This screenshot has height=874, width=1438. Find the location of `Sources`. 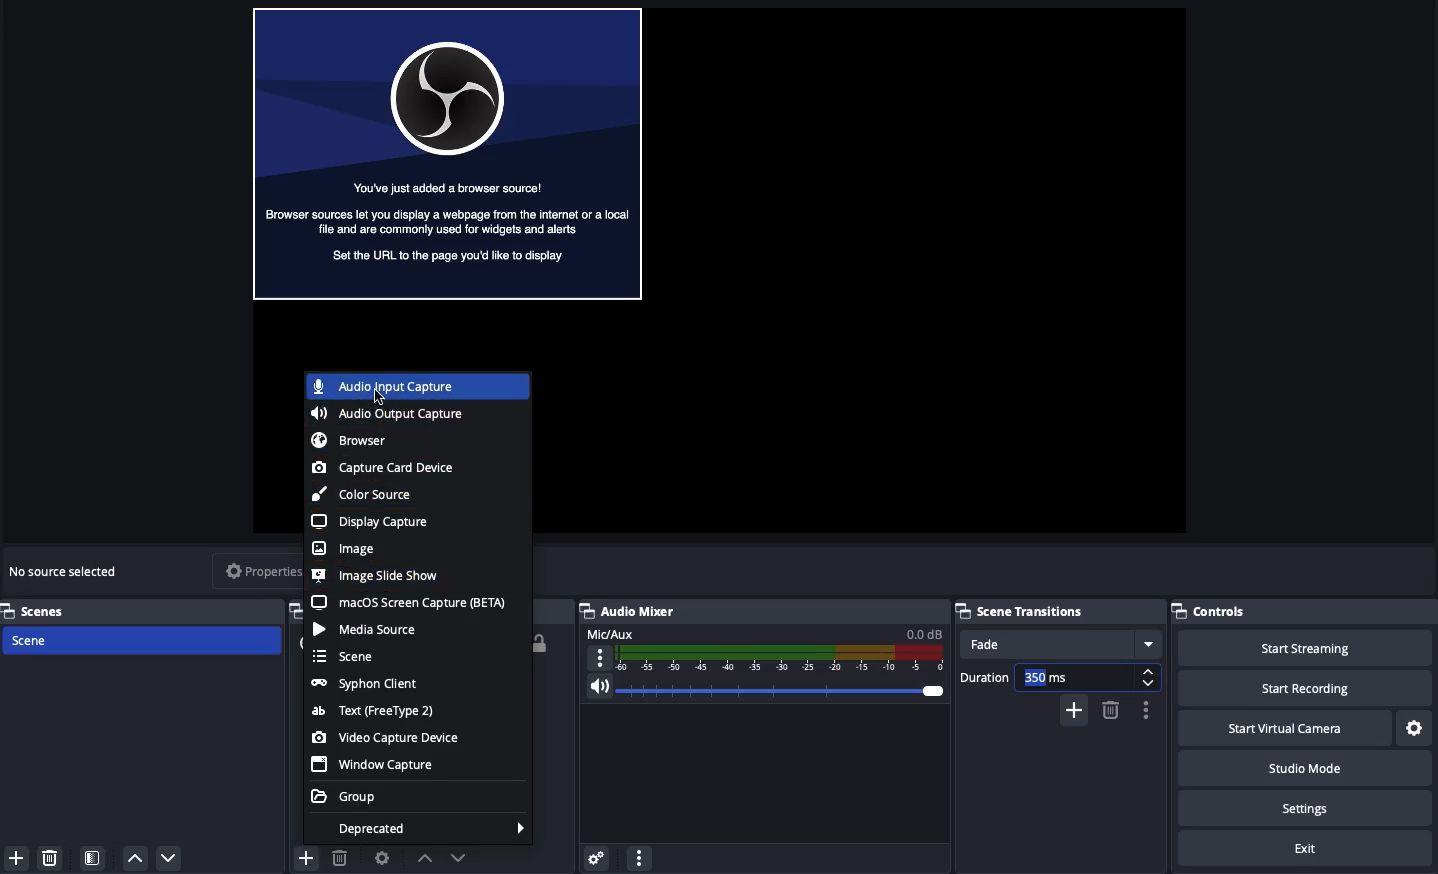

Sources is located at coordinates (293, 613).